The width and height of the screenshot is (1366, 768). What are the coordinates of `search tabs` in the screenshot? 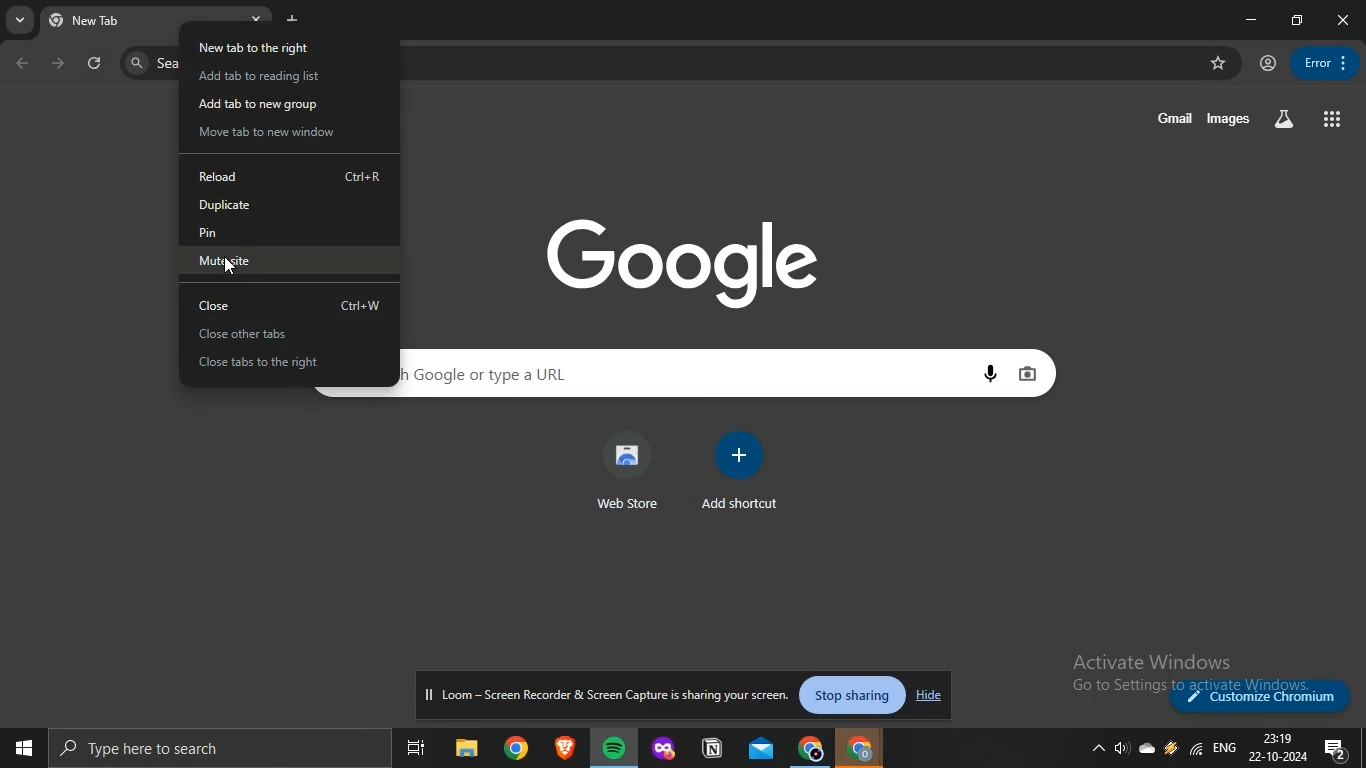 It's located at (20, 21).